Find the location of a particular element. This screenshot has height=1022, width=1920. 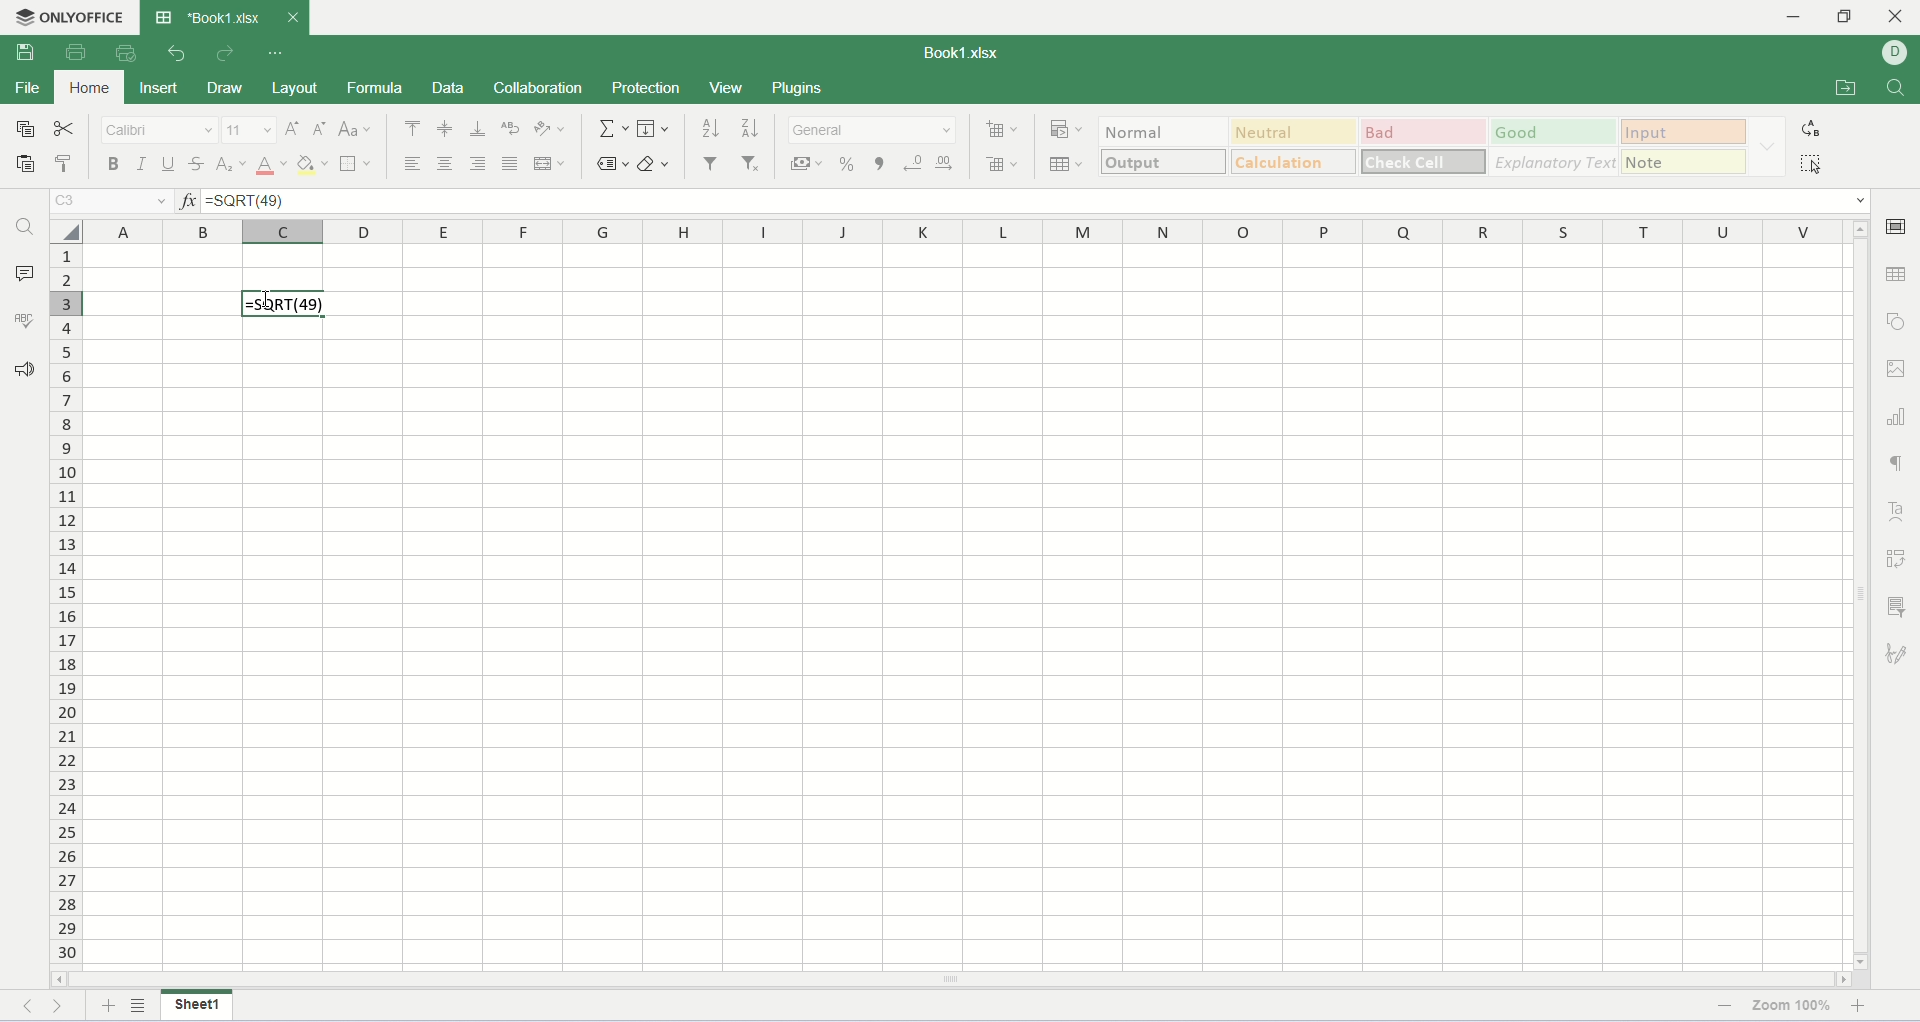

filter is located at coordinates (713, 163).